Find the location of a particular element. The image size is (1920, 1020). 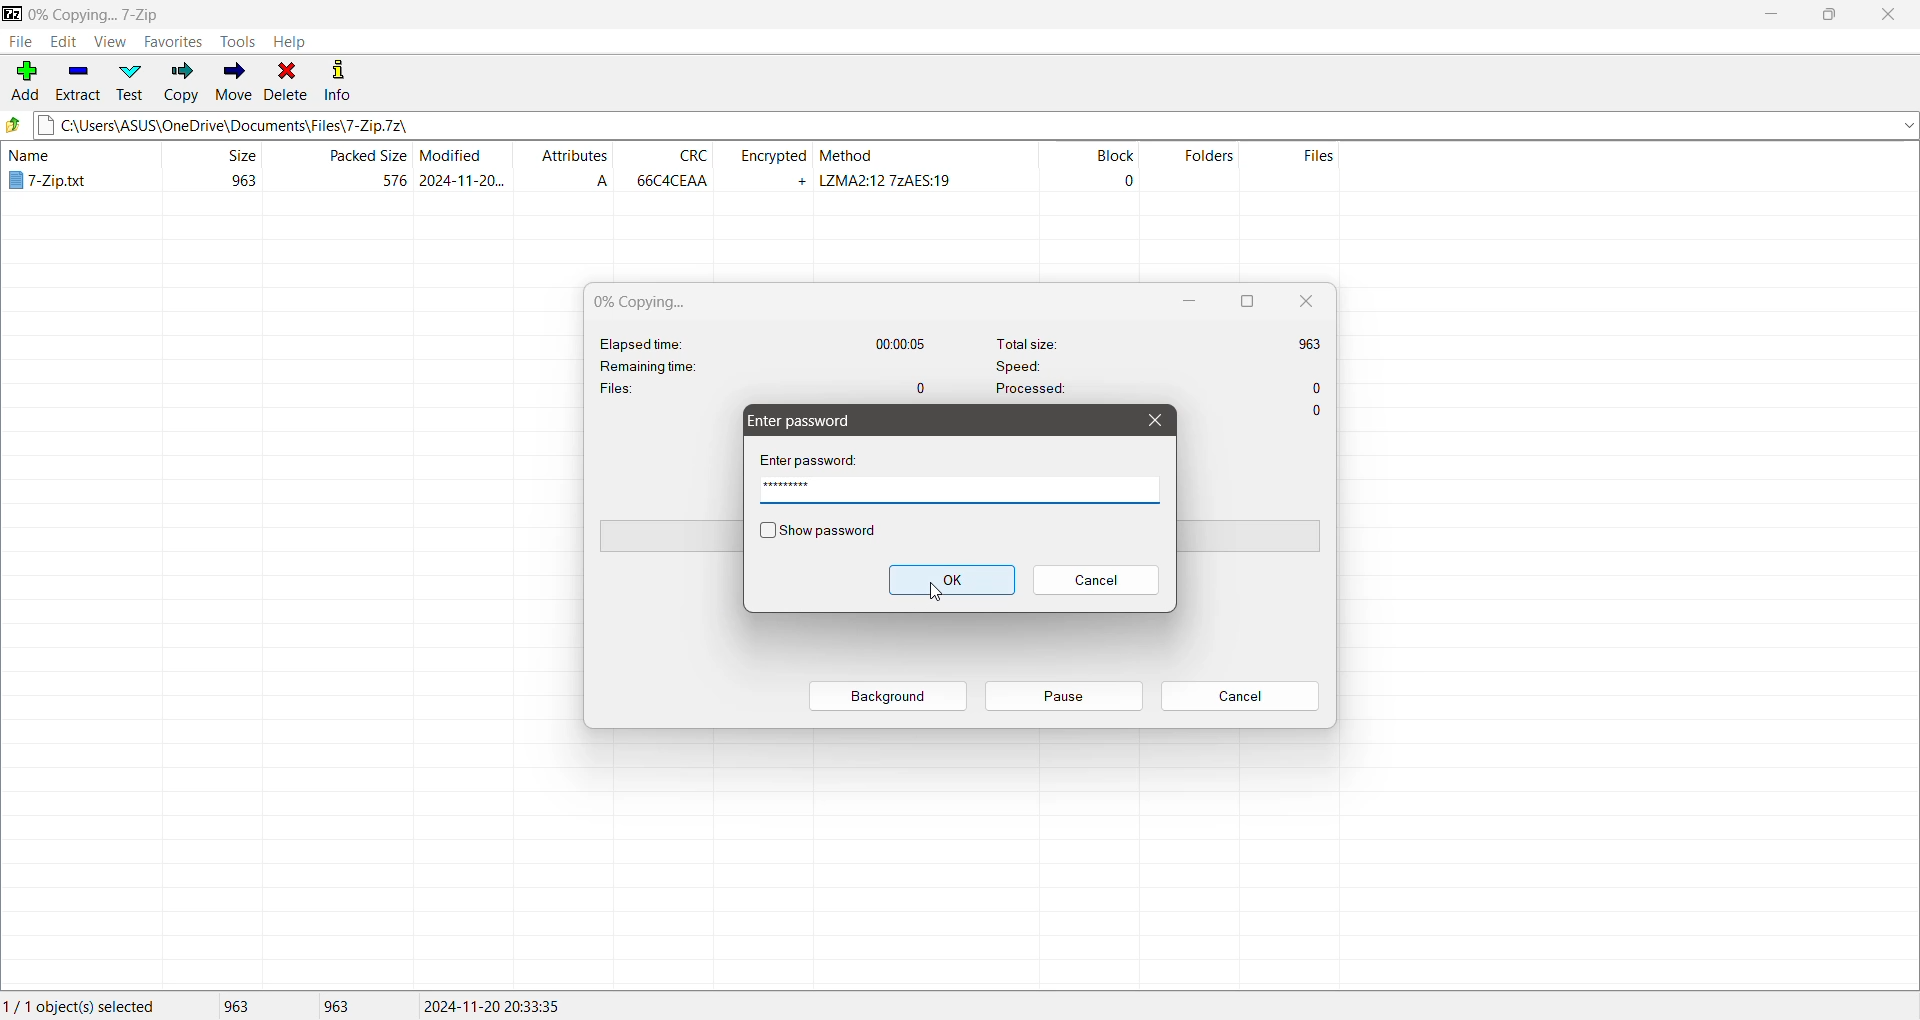

Password protected archive file is located at coordinates (70, 170).